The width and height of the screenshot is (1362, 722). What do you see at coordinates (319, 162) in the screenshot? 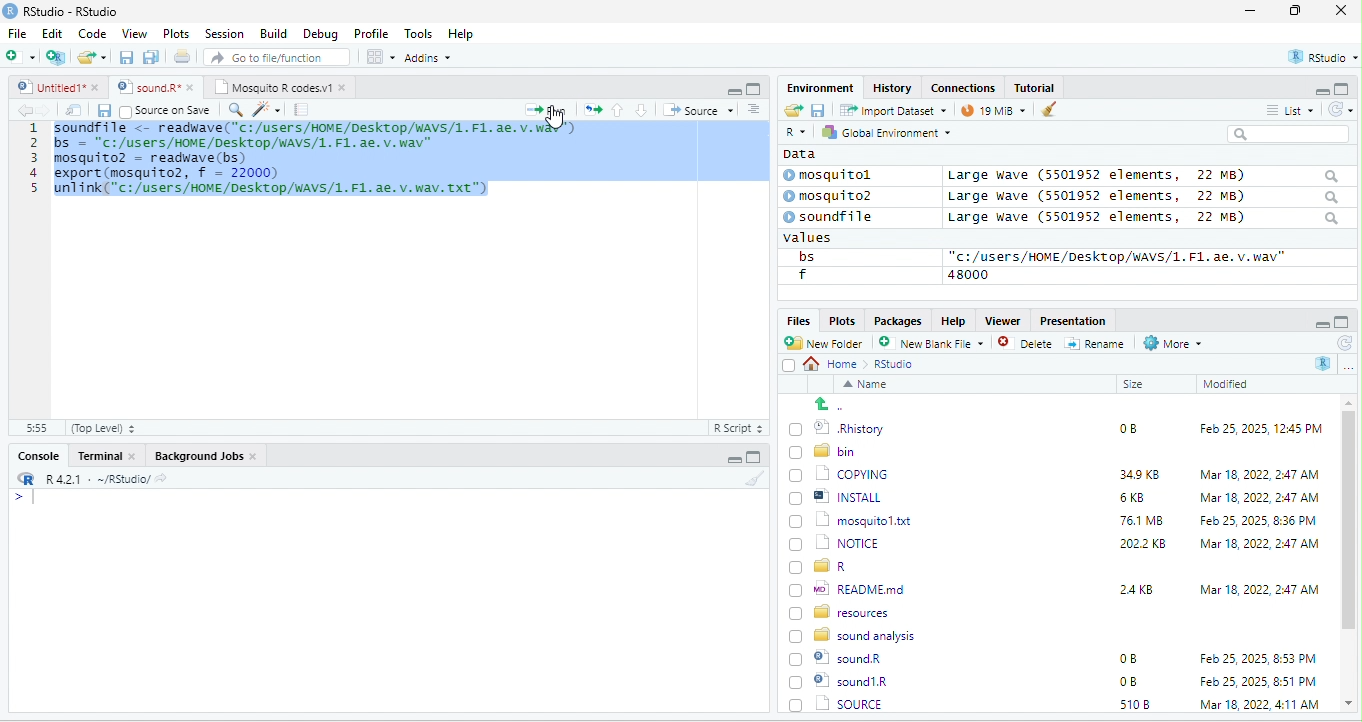
I see `code` at bounding box center [319, 162].